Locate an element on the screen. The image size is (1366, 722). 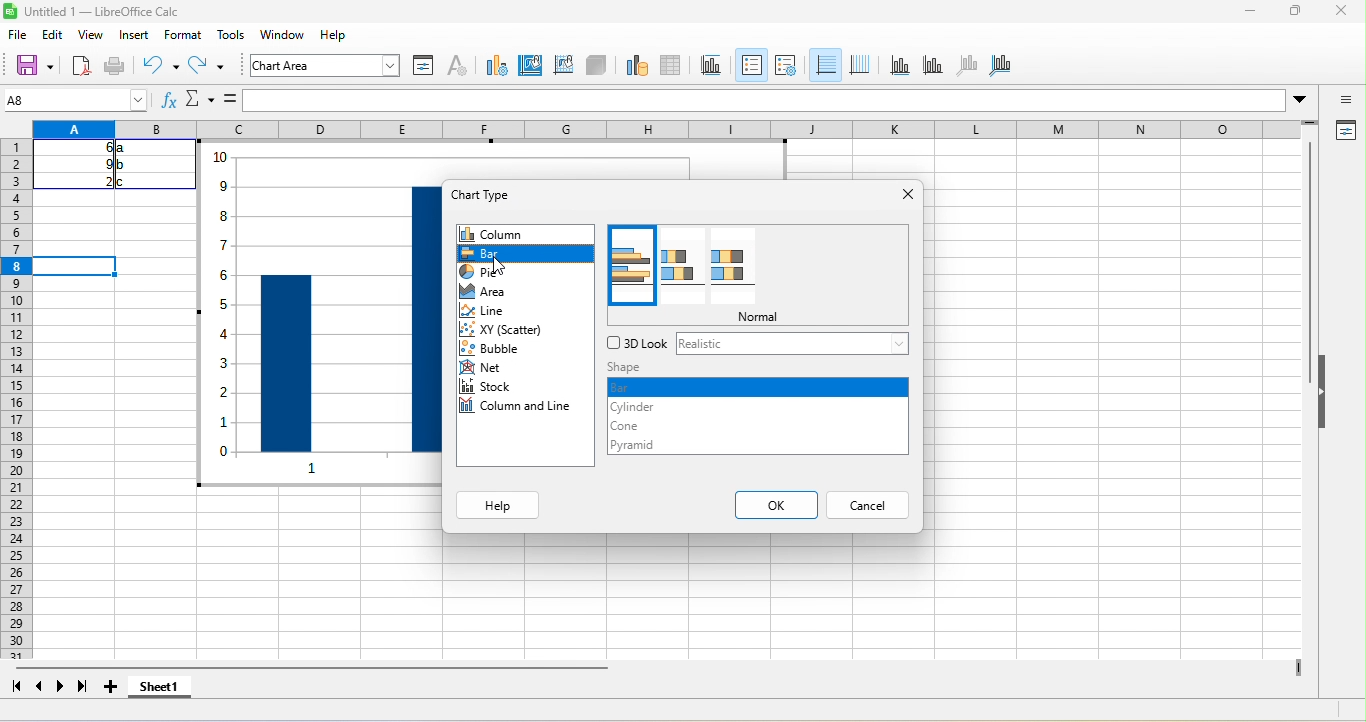
file is located at coordinates (18, 35).